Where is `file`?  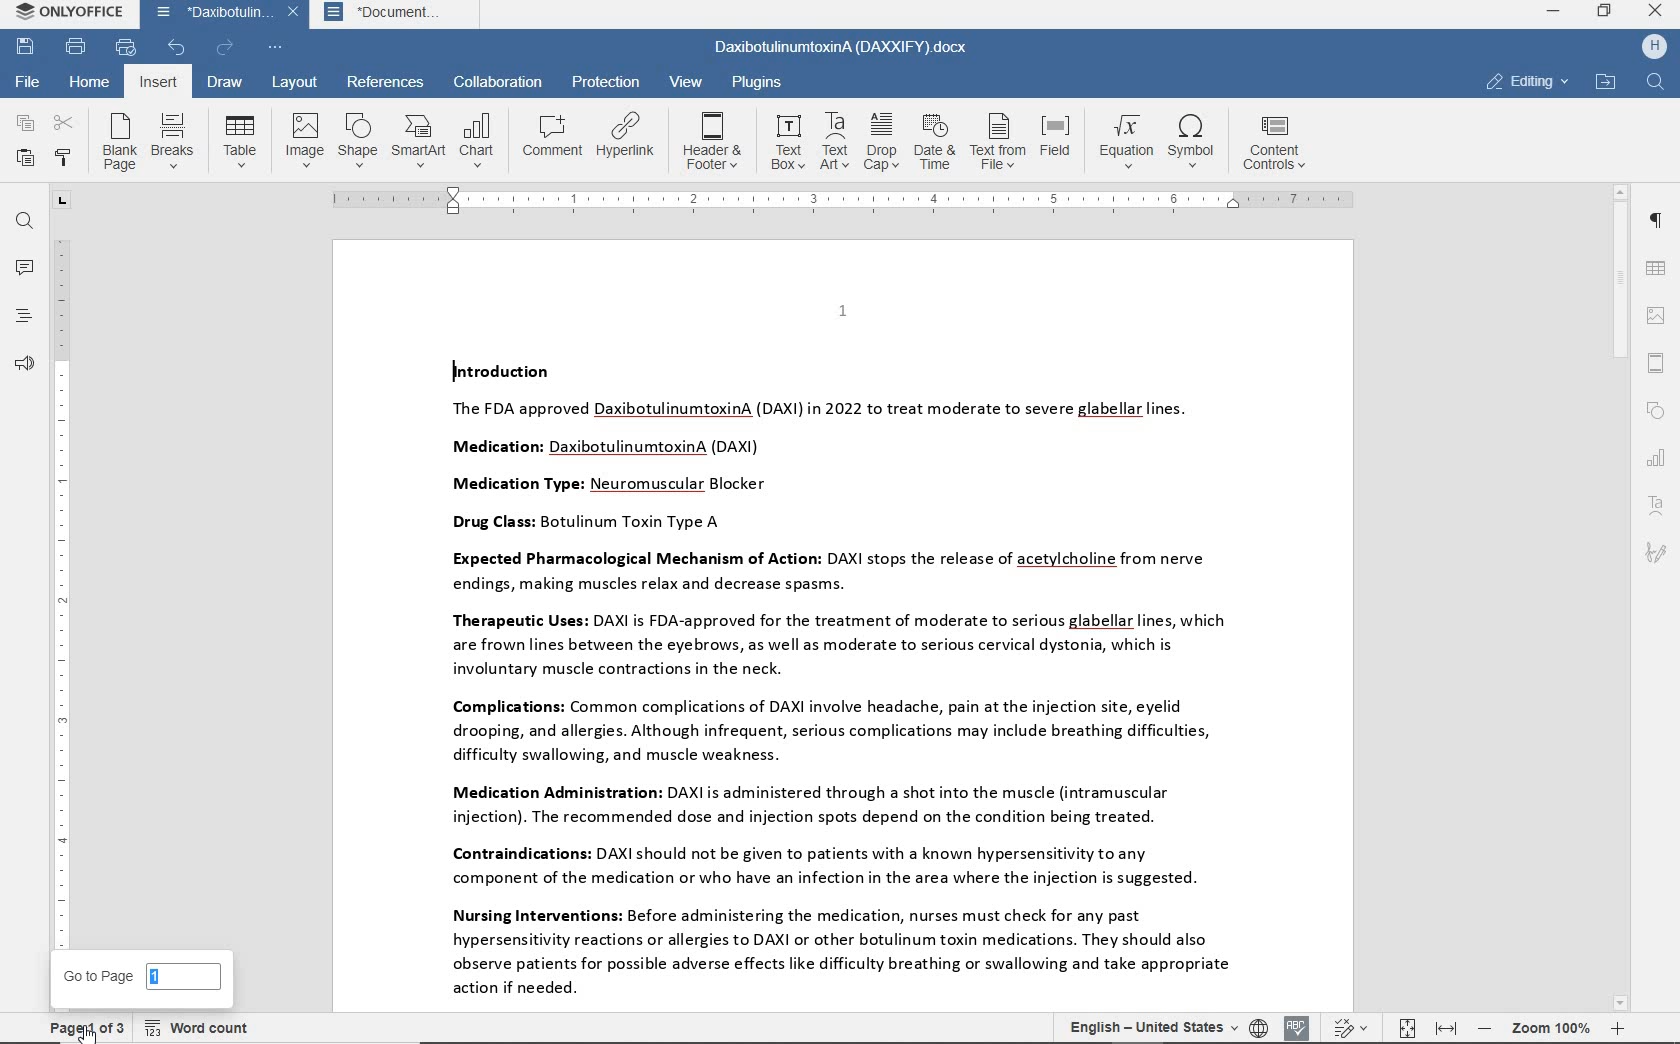 file is located at coordinates (30, 81).